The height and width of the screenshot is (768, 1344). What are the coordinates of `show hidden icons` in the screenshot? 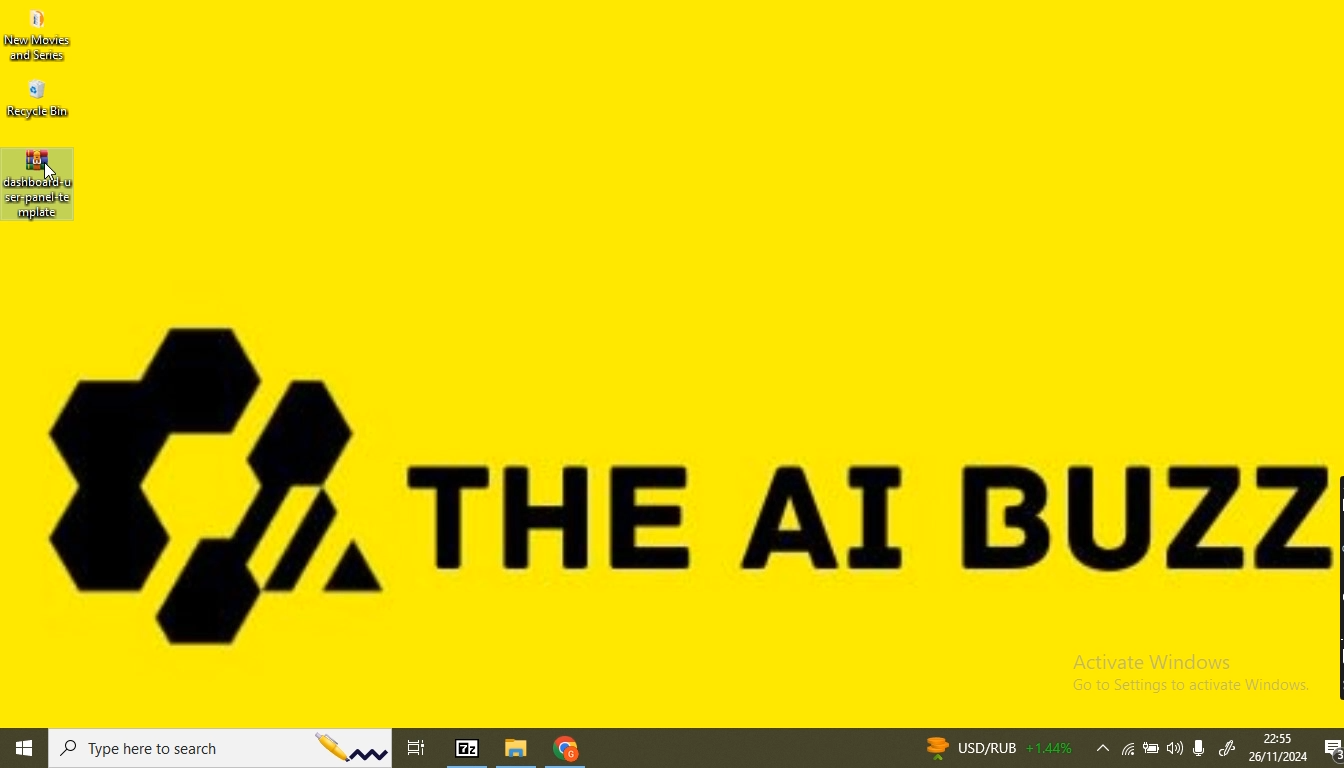 It's located at (1099, 750).